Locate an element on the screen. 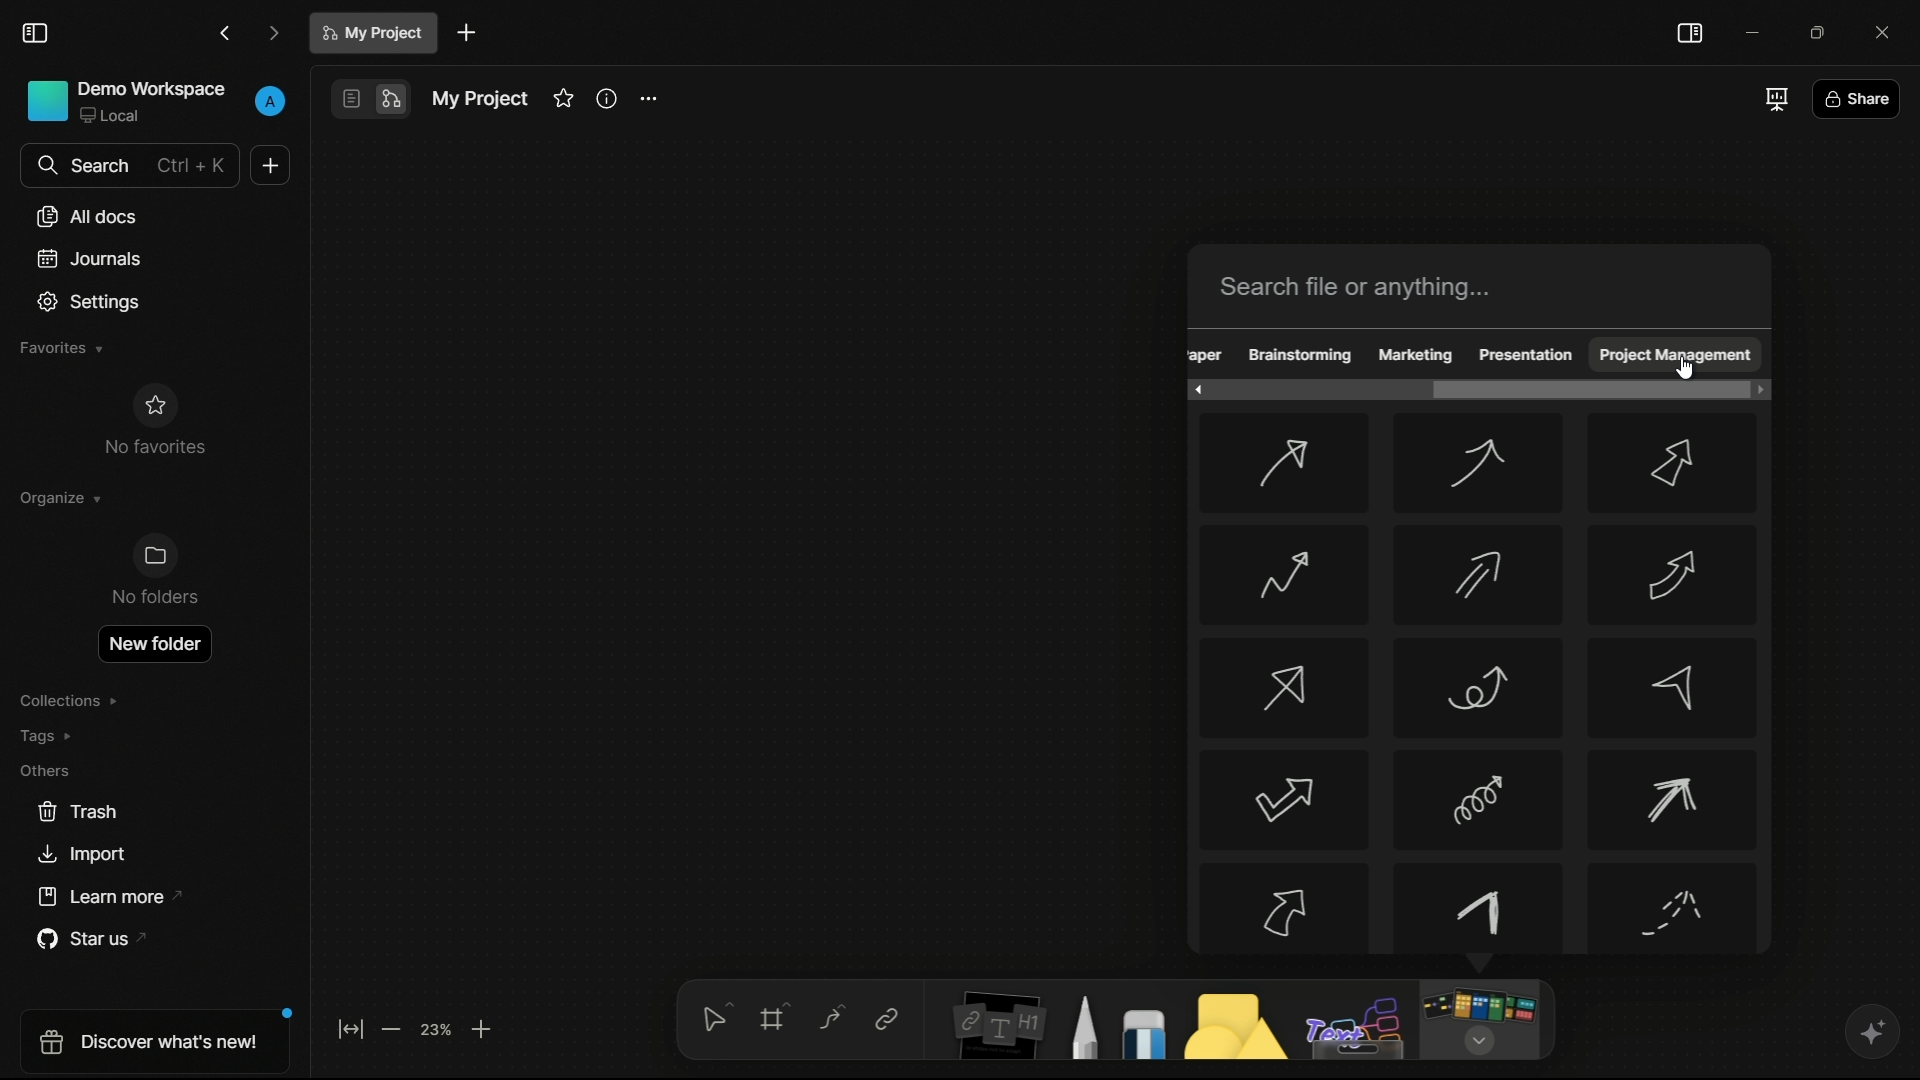 The width and height of the screenshot is (1920, 1080). collections is located at coordinates (68, 701).